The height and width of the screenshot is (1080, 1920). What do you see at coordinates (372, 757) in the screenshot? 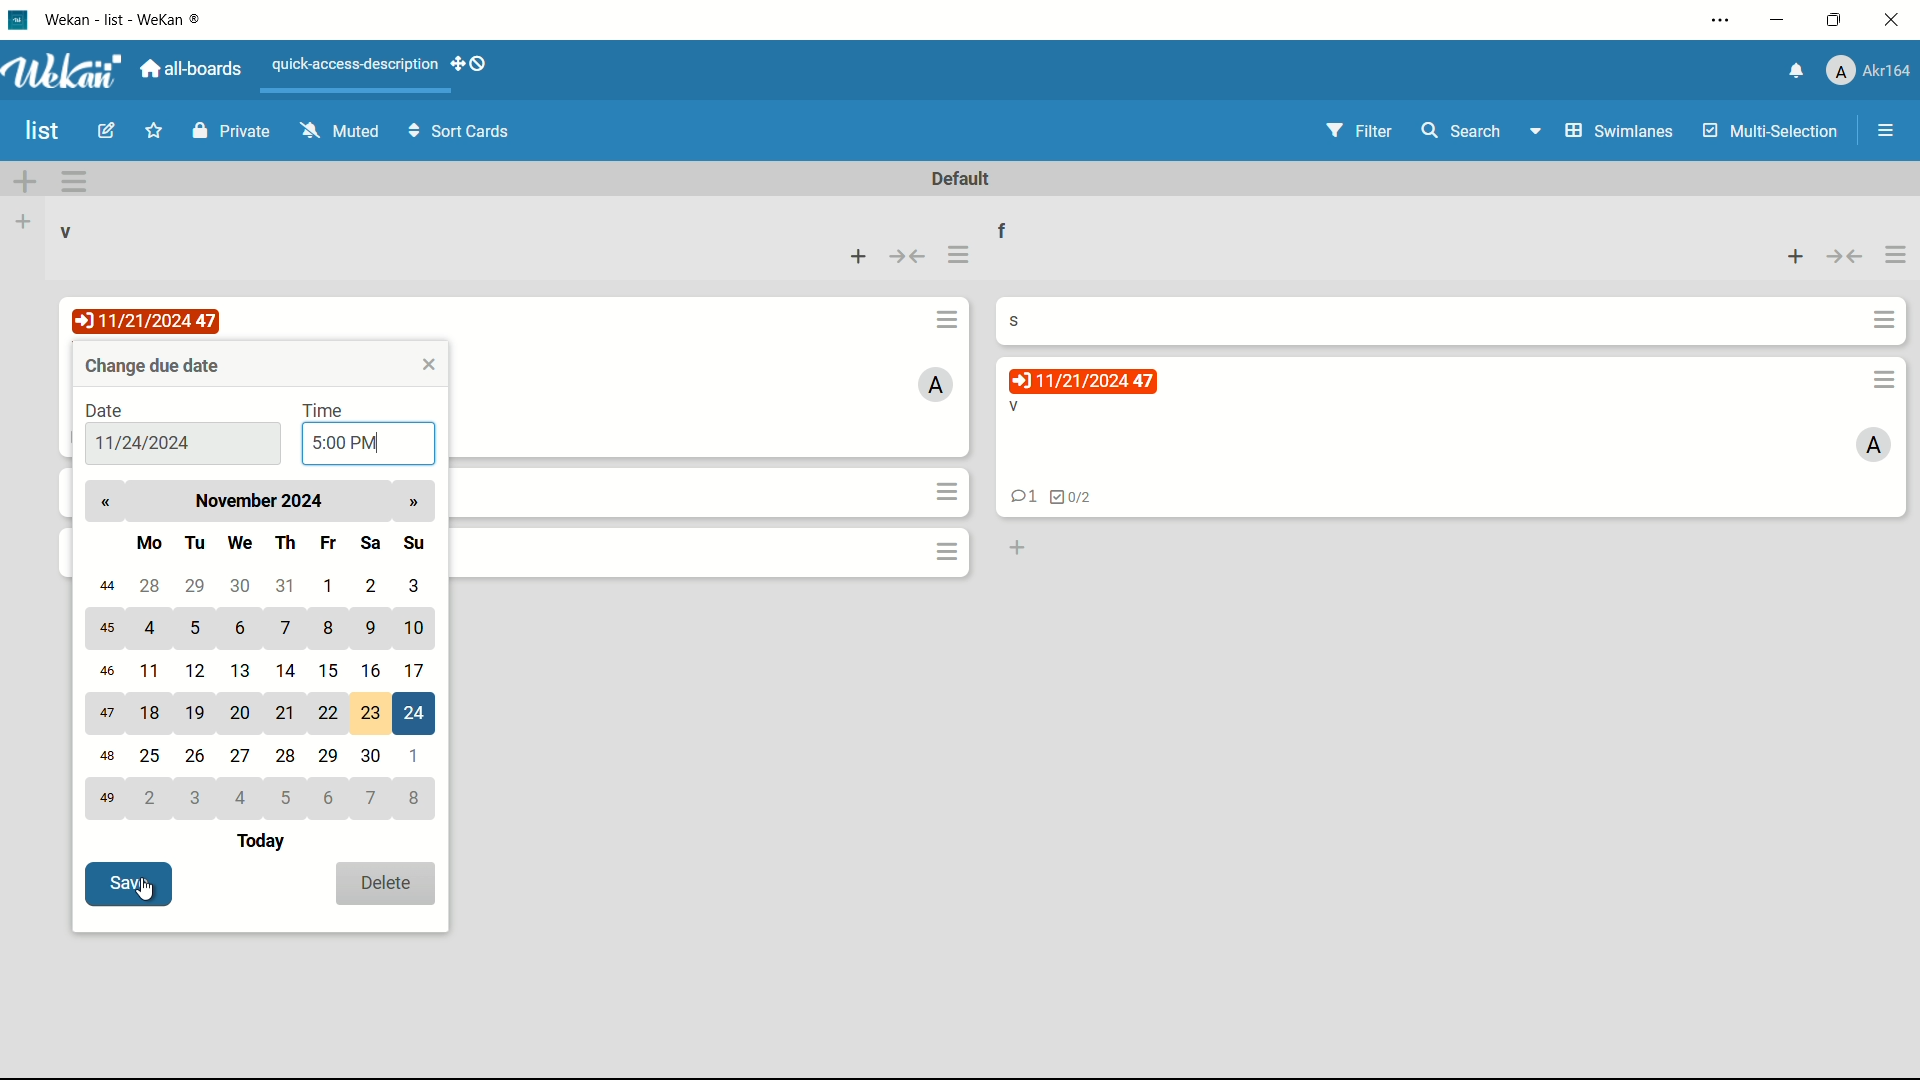
I see `30` at bounding box center [372, 757].